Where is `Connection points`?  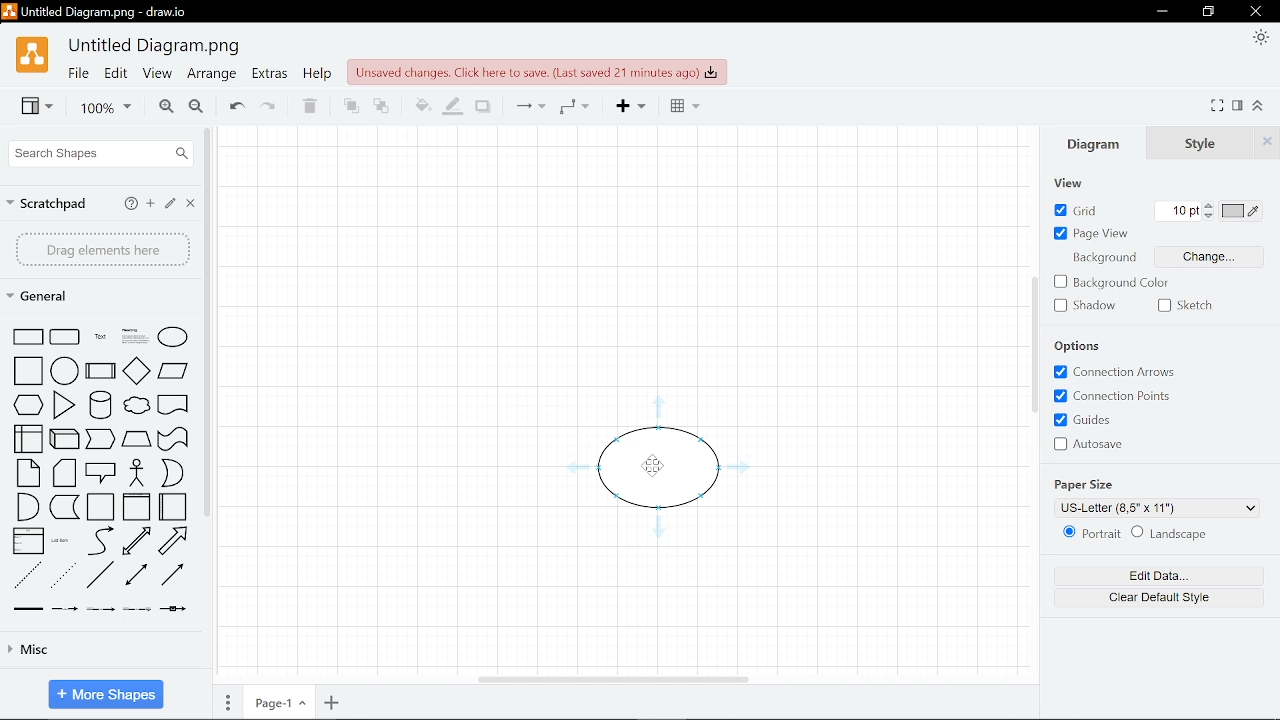
Connection points is located at coordinates (1119, 396).